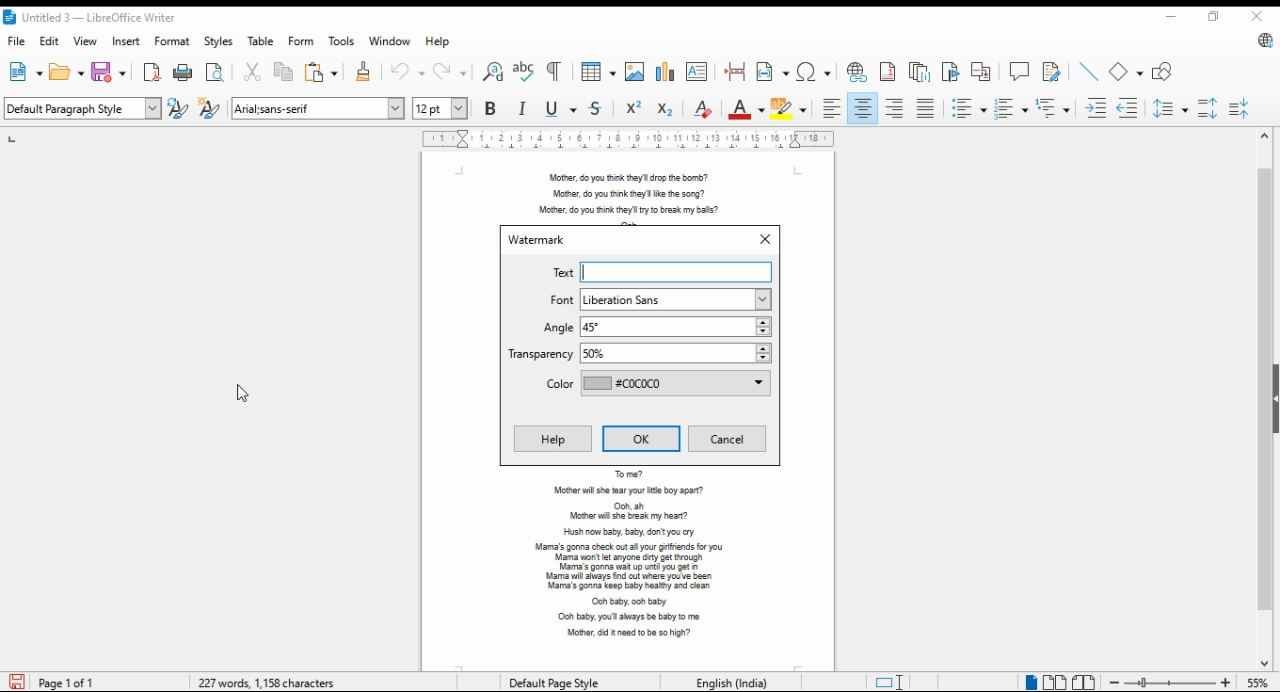  I want to click on copy, so click(285, 72).